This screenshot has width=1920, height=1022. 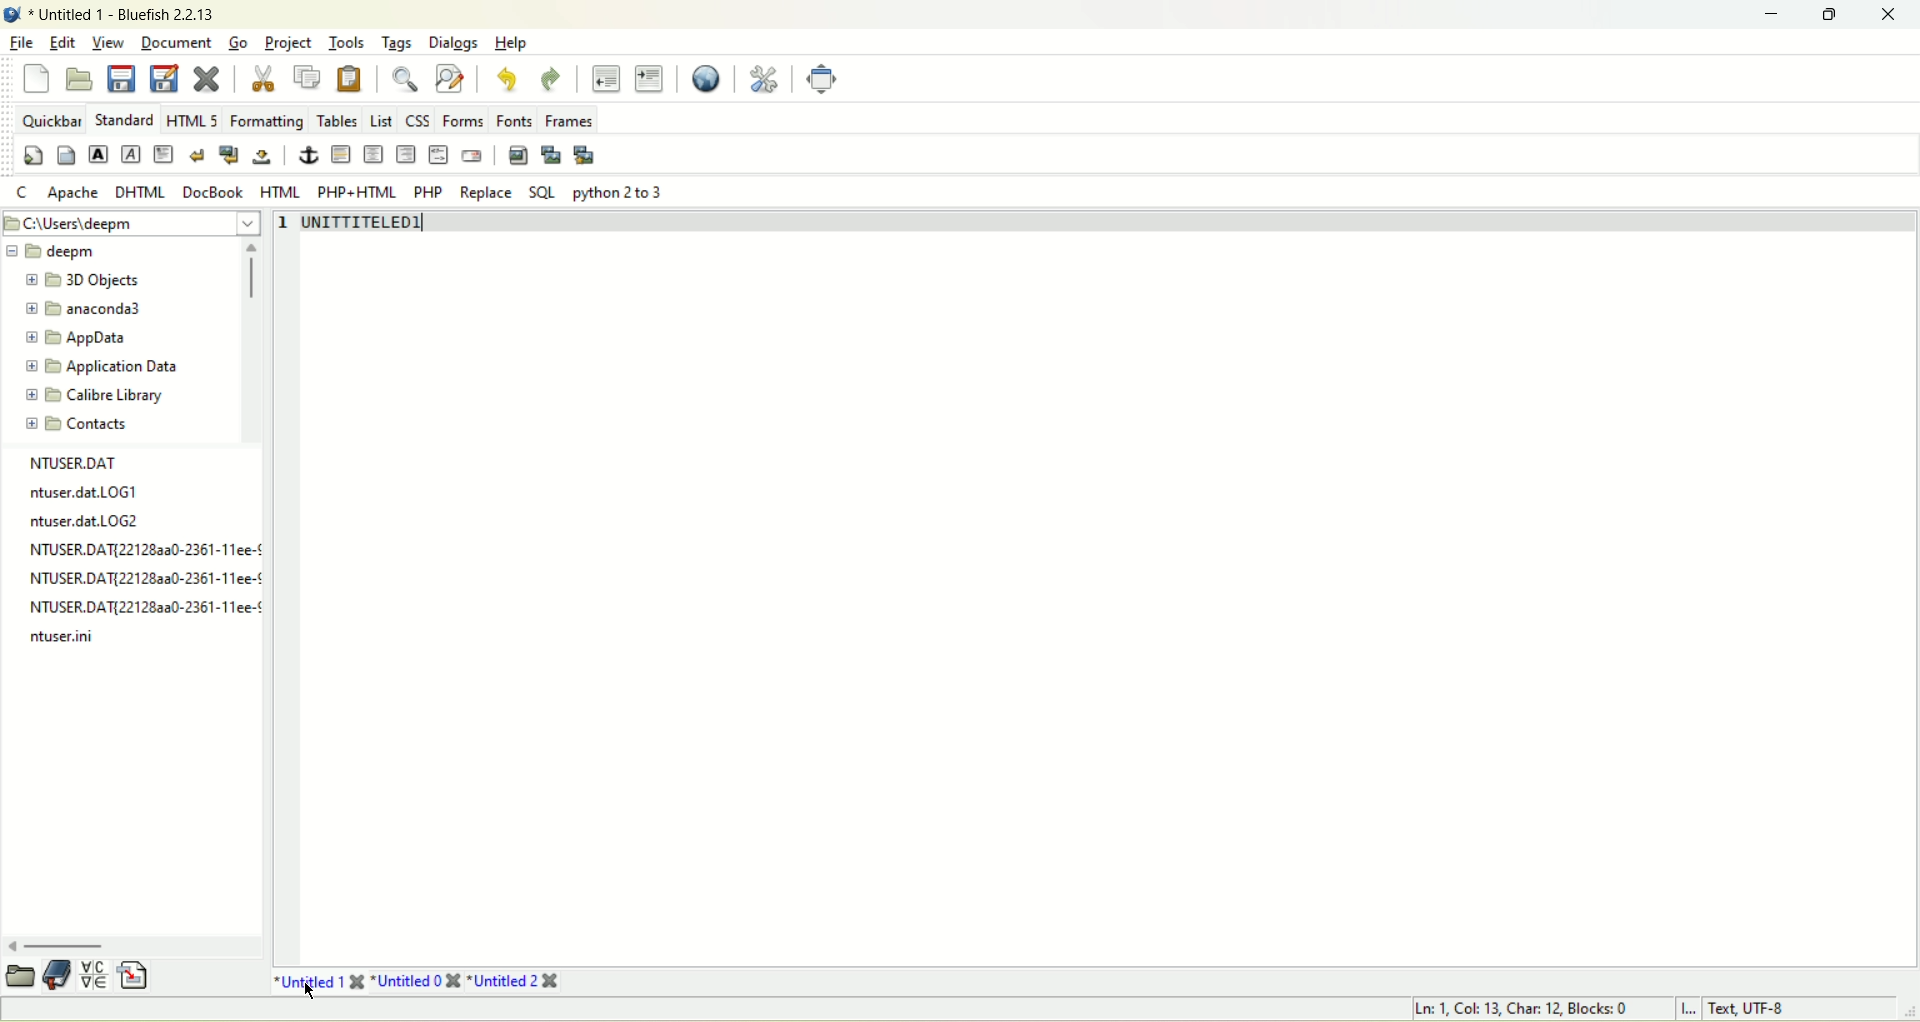 I want to click on open , so click(x=20, y=977).